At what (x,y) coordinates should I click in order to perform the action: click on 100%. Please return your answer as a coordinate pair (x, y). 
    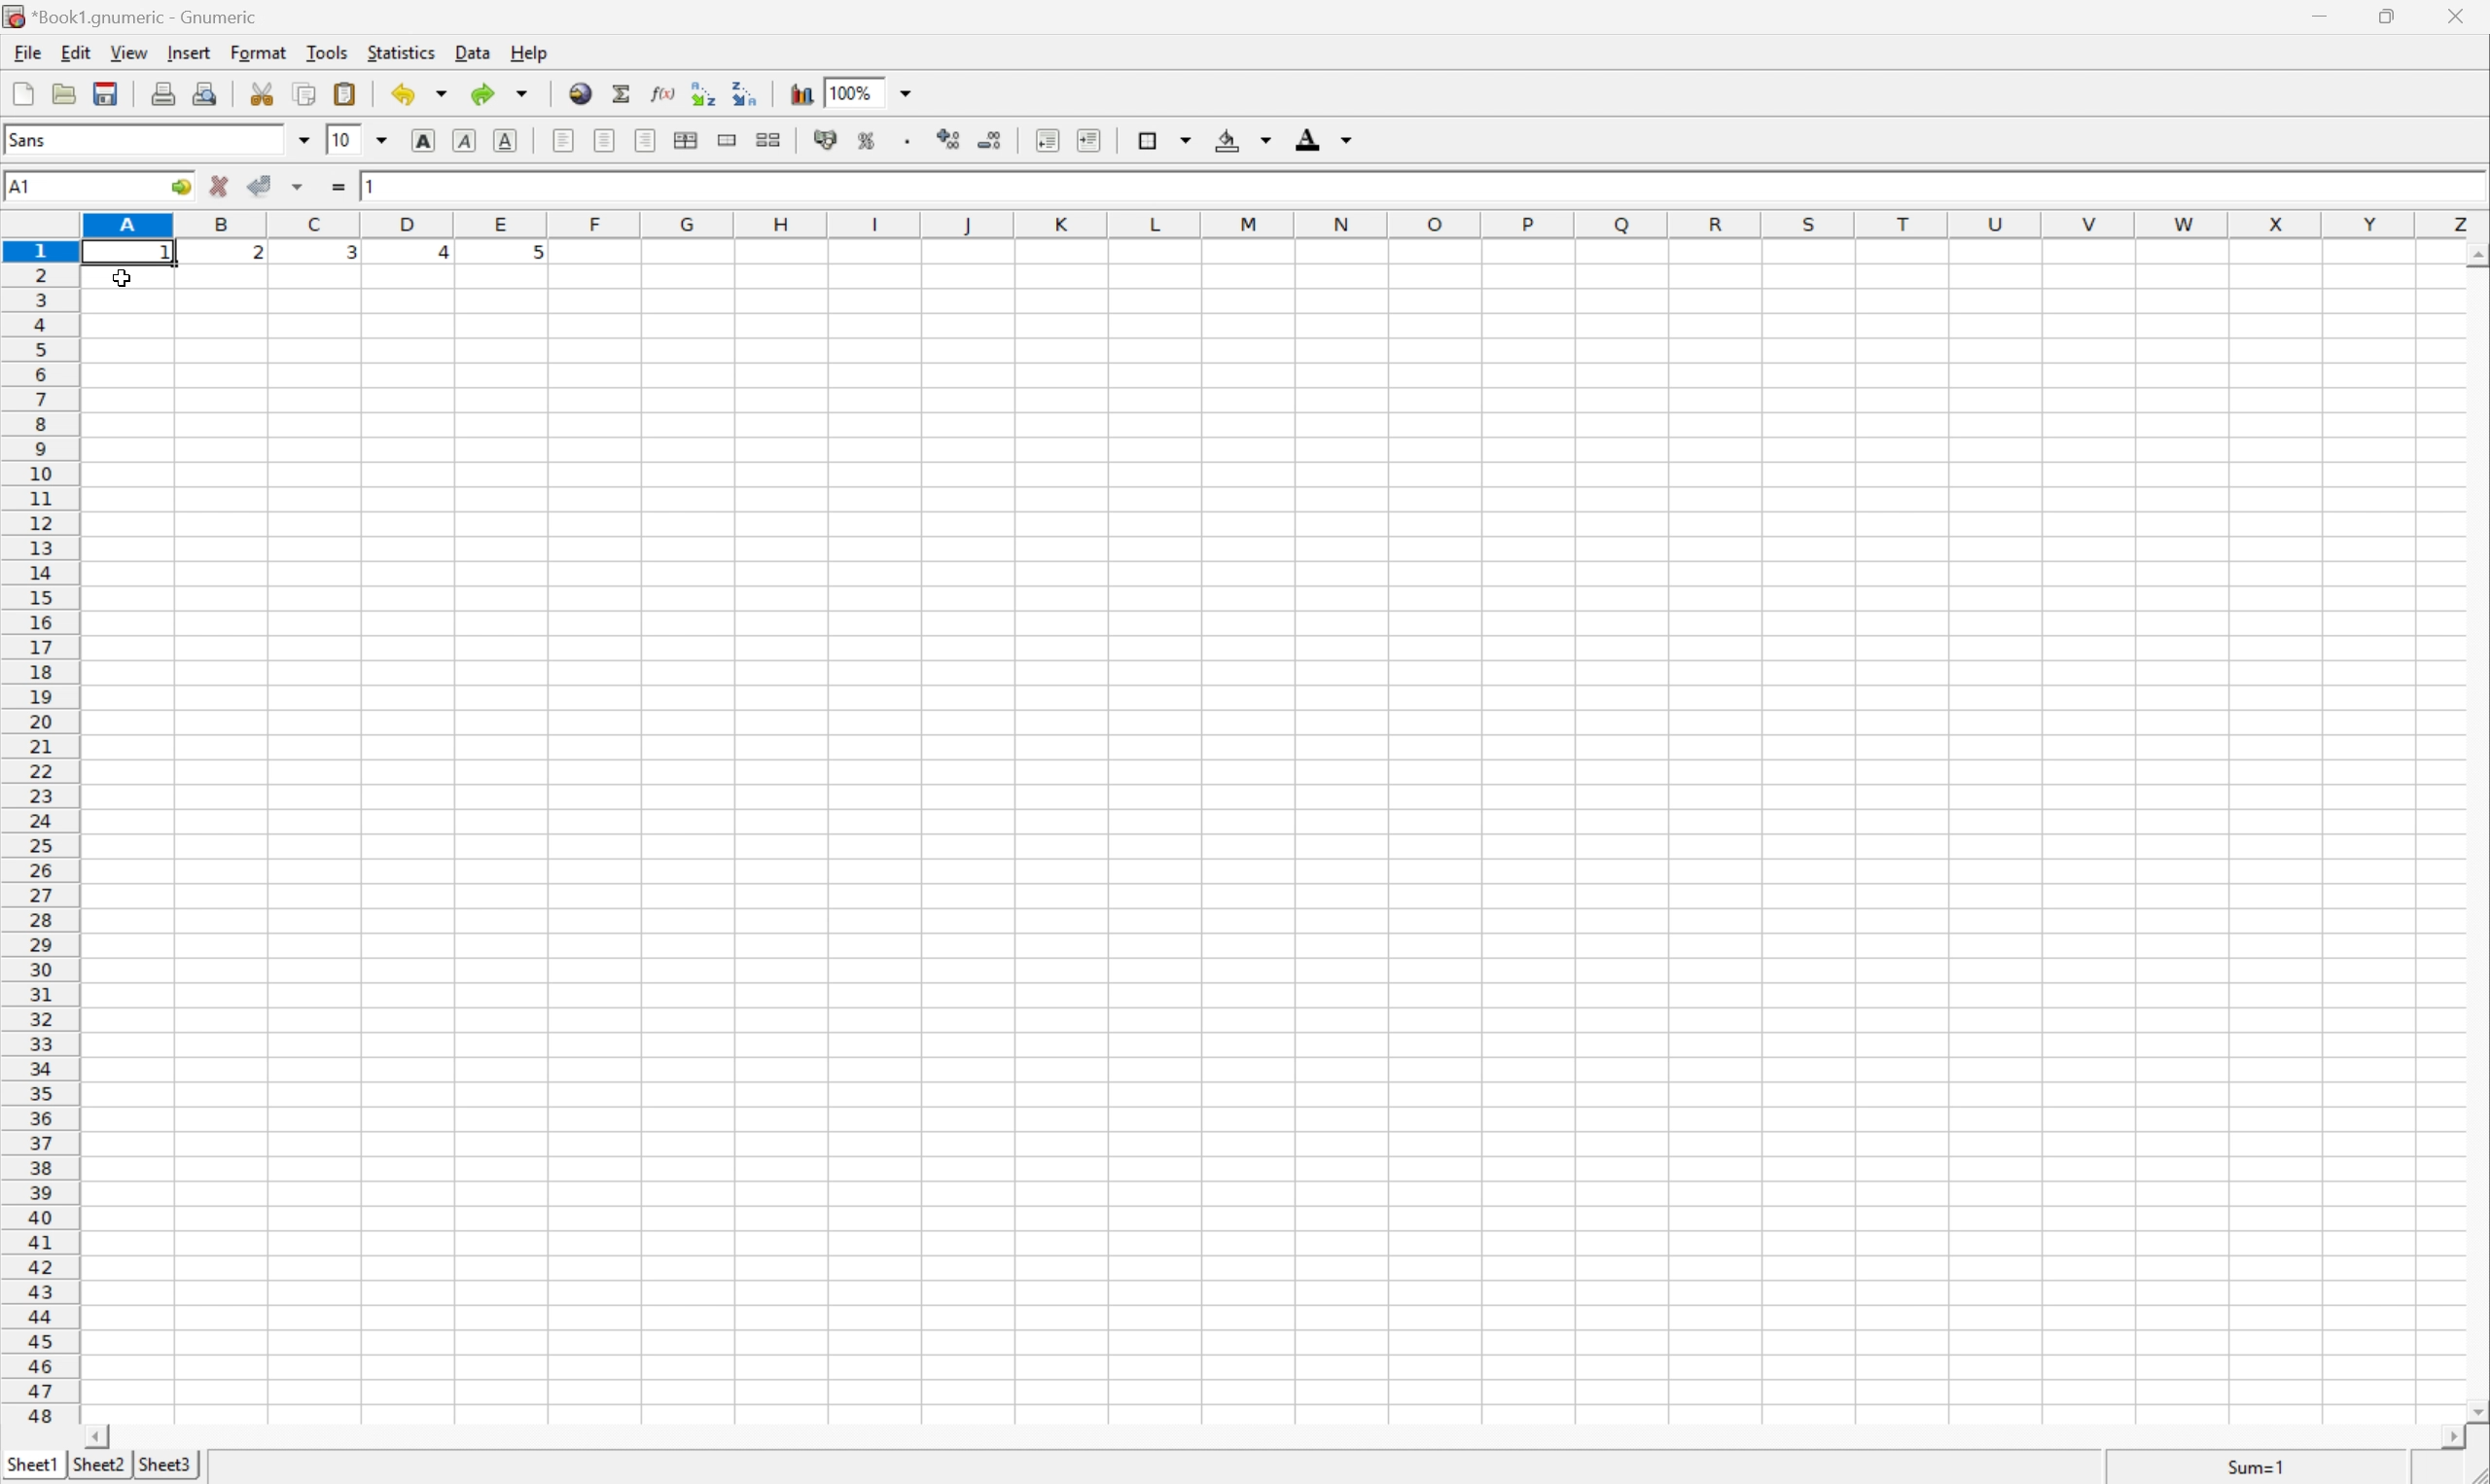
    Looking at the image, I should click on (855, 91).